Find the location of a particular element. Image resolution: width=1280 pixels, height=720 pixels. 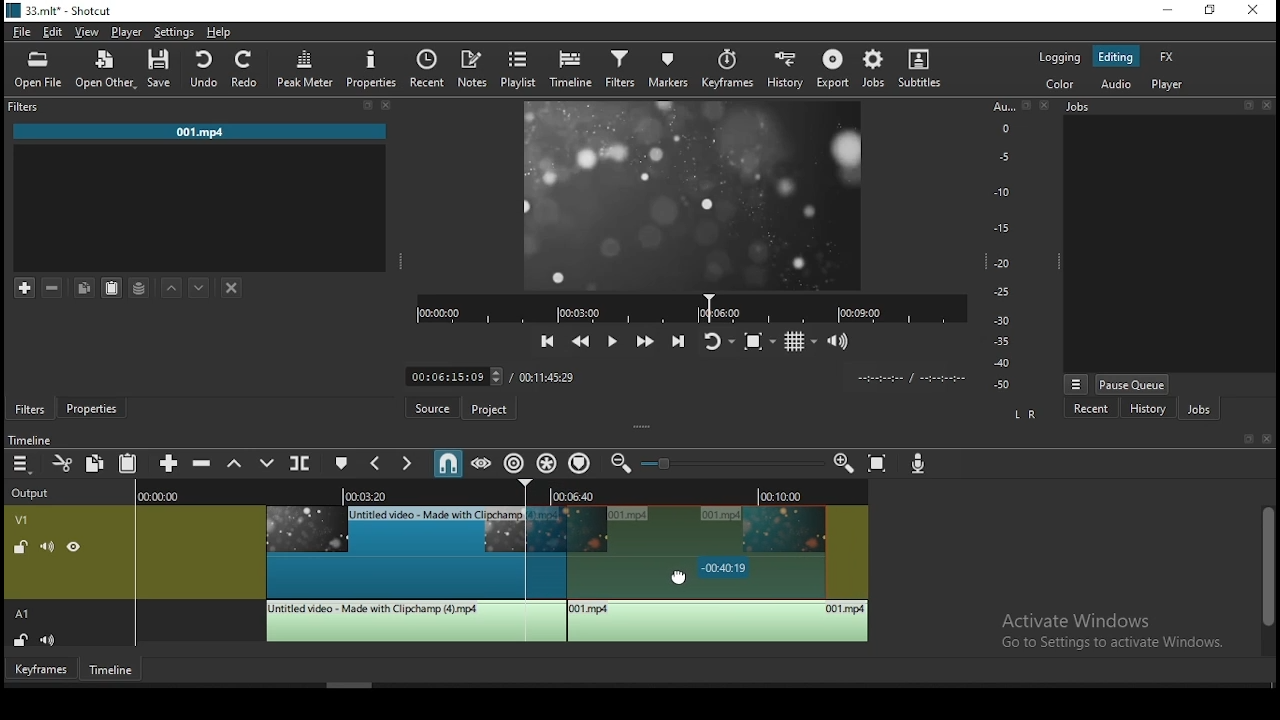

minimize is located at coordinates (1167, 10).